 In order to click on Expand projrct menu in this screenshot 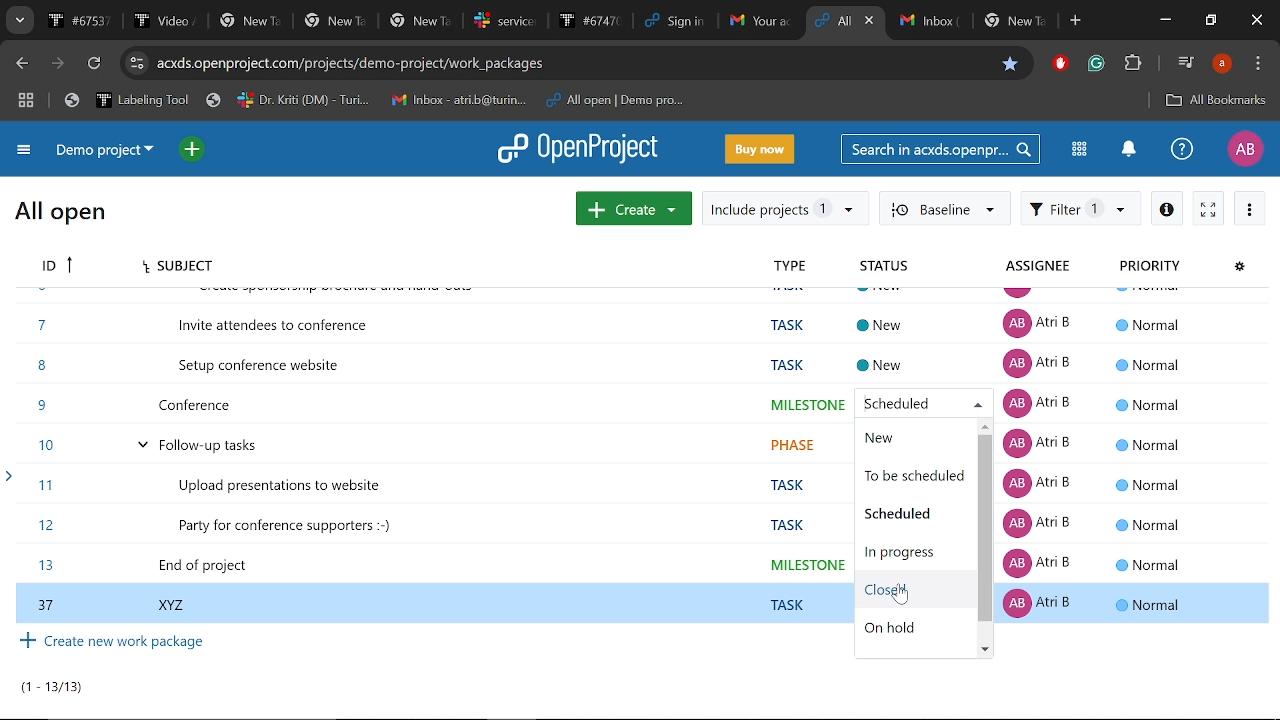, I will do `click(25, 151)`.